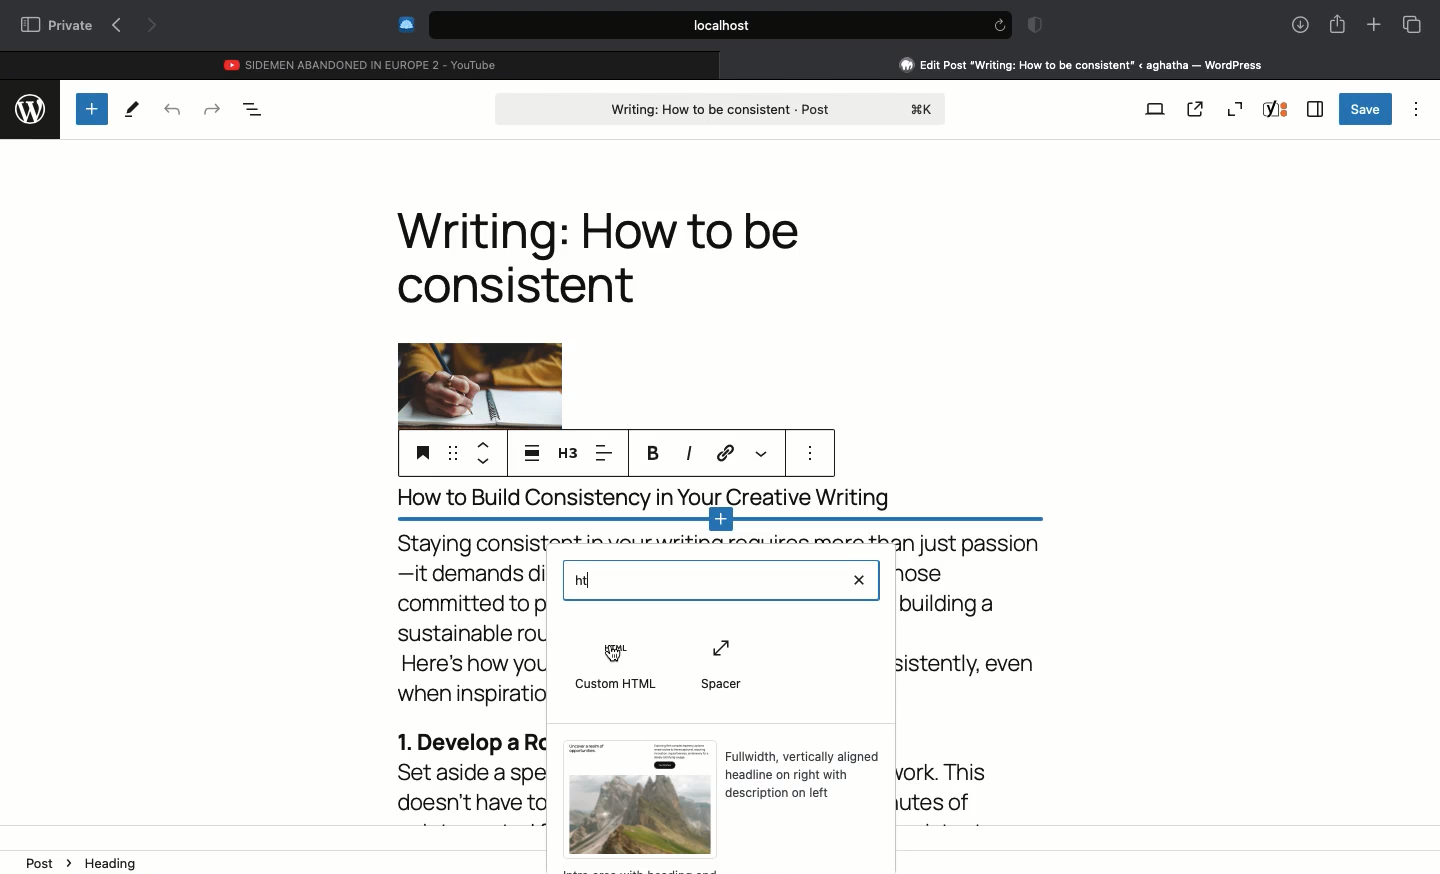 The width and height of the screenshot is (1440, 874). I want to click on cursor, so click(592, 586).